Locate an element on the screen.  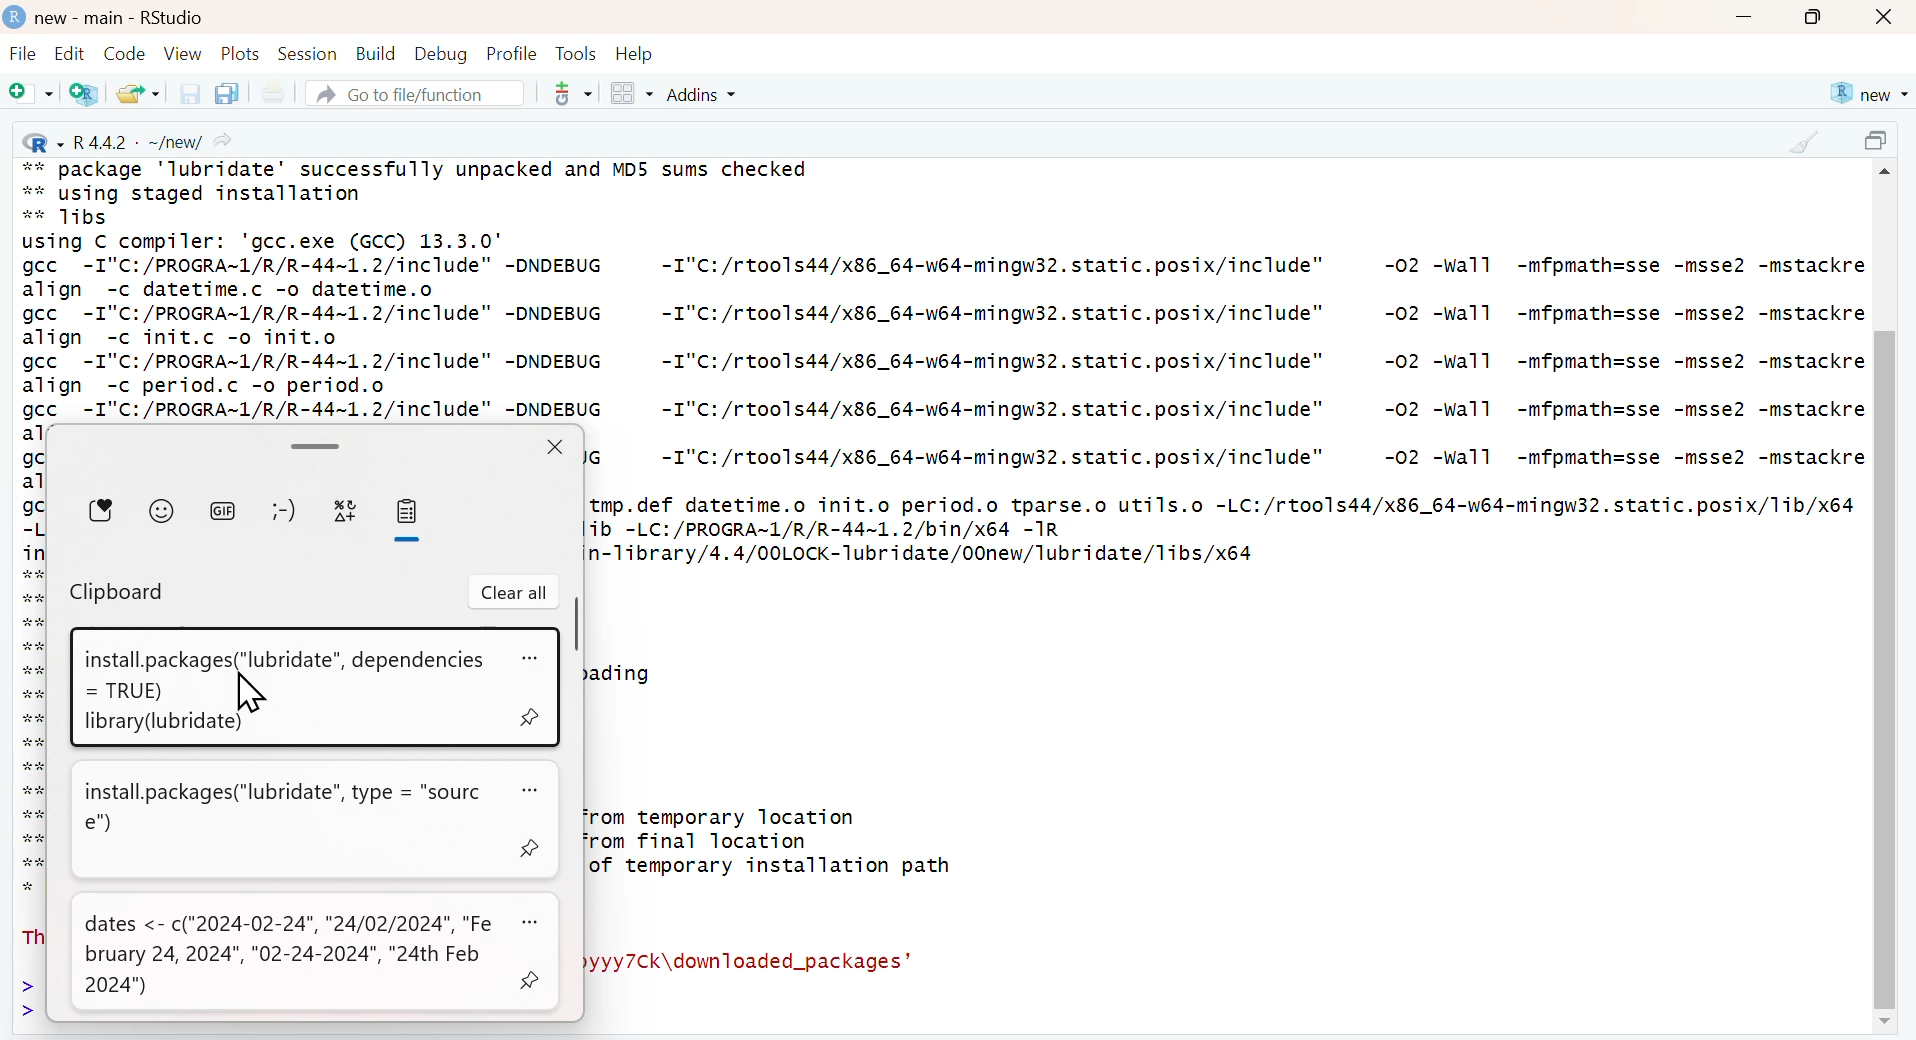
maximize is located at coordinates (1880, 143).